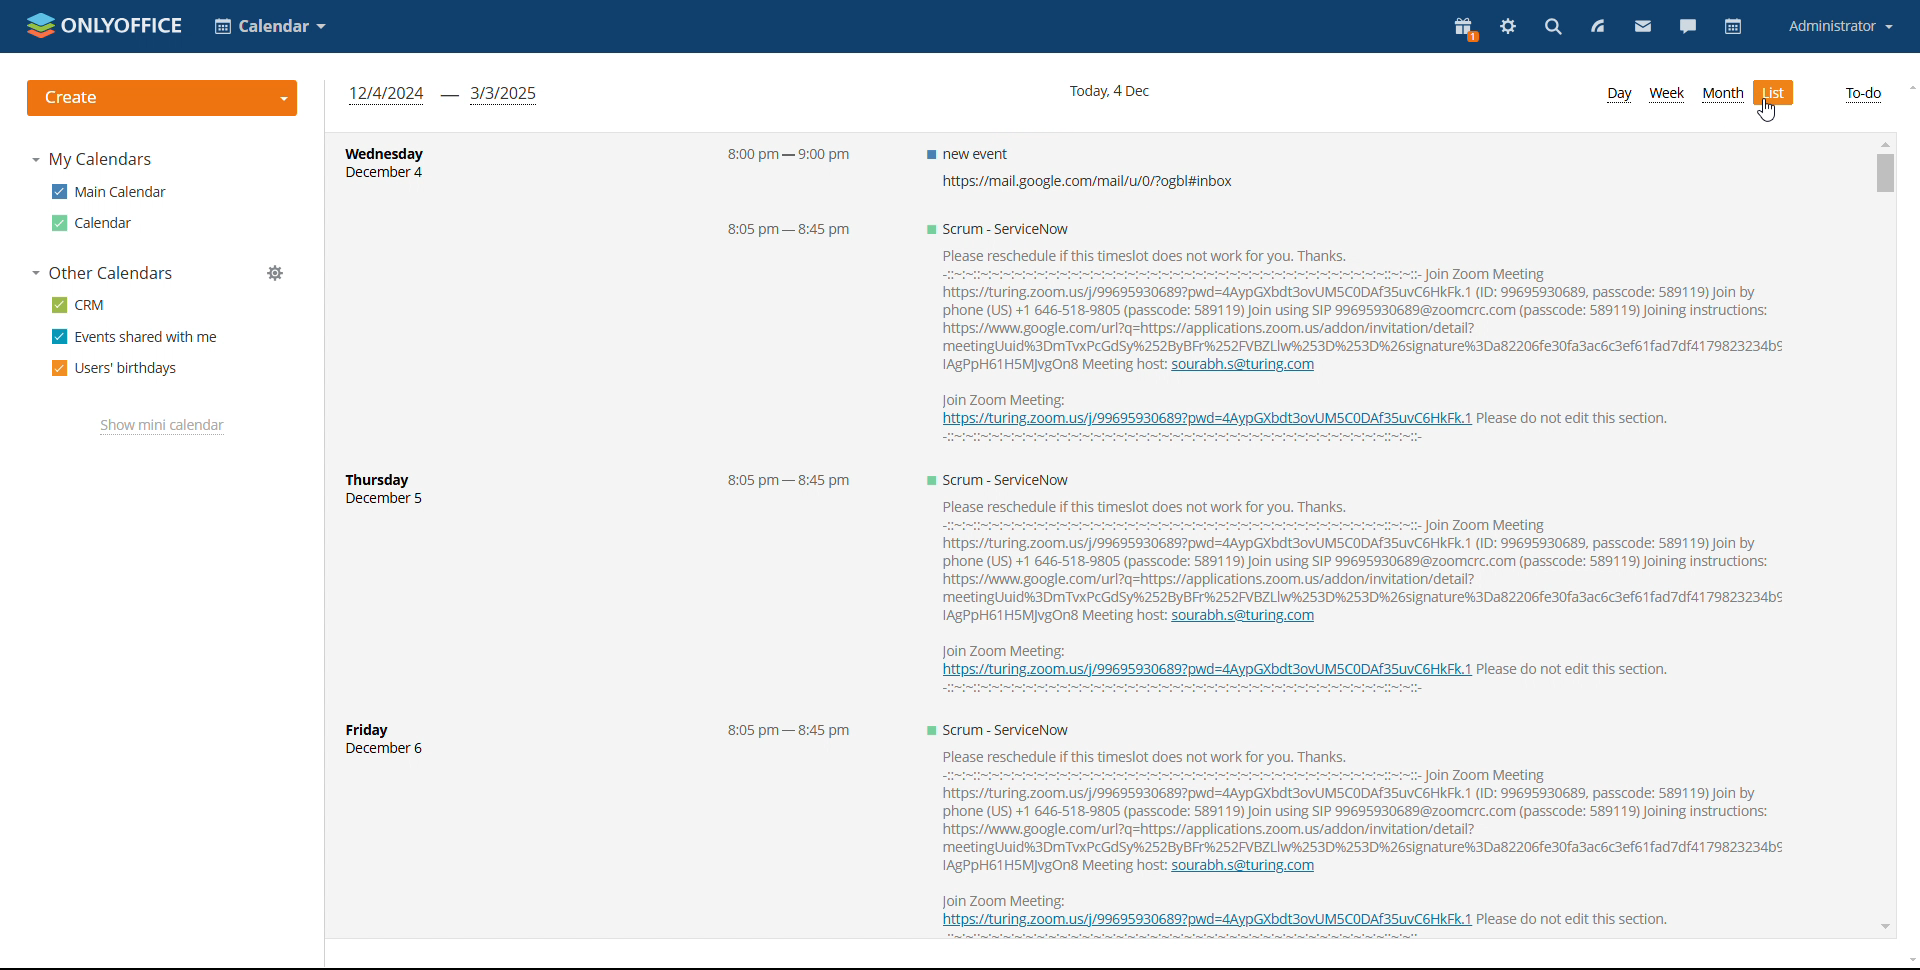 The height and width of the screenshot is (970, 1920). Describe the element at coordinates (1863, 94) in the screenshot. I see `to-do` at that location.